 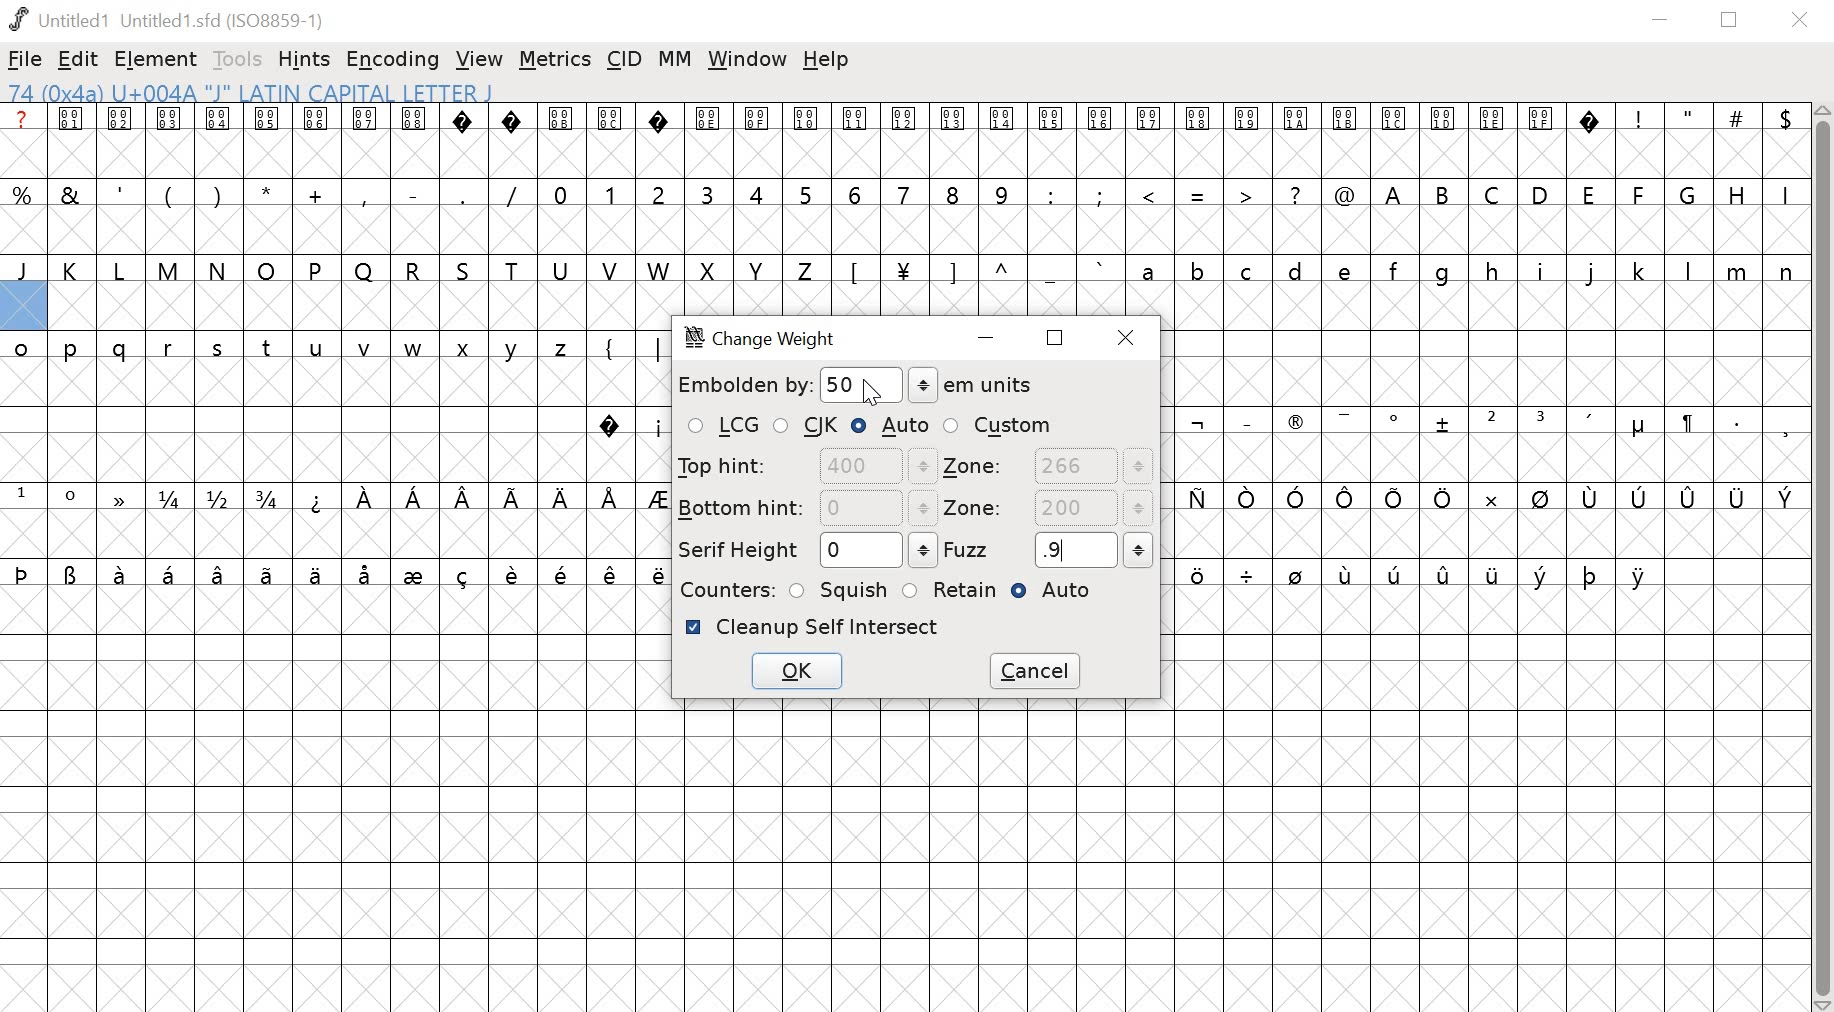 I want to click on symbol, so click(x=116, y=496).